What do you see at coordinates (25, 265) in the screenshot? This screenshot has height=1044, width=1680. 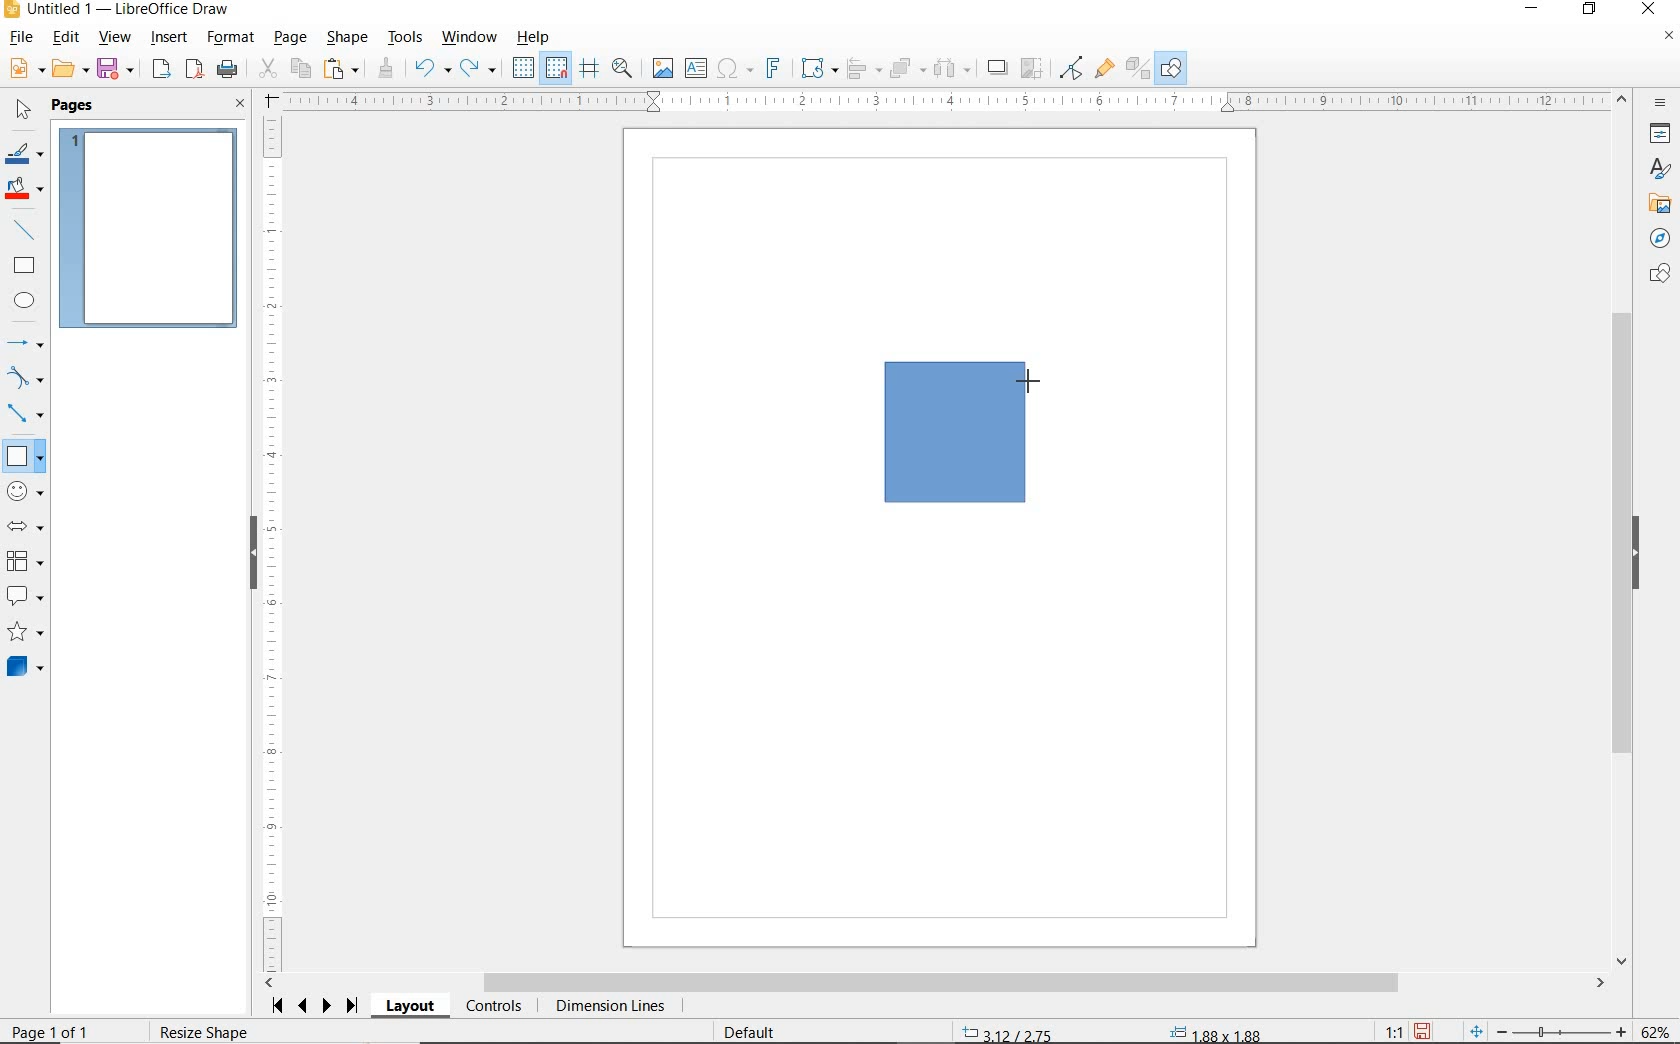 I see `RECTANGLE` at bounding box center [25, 265].